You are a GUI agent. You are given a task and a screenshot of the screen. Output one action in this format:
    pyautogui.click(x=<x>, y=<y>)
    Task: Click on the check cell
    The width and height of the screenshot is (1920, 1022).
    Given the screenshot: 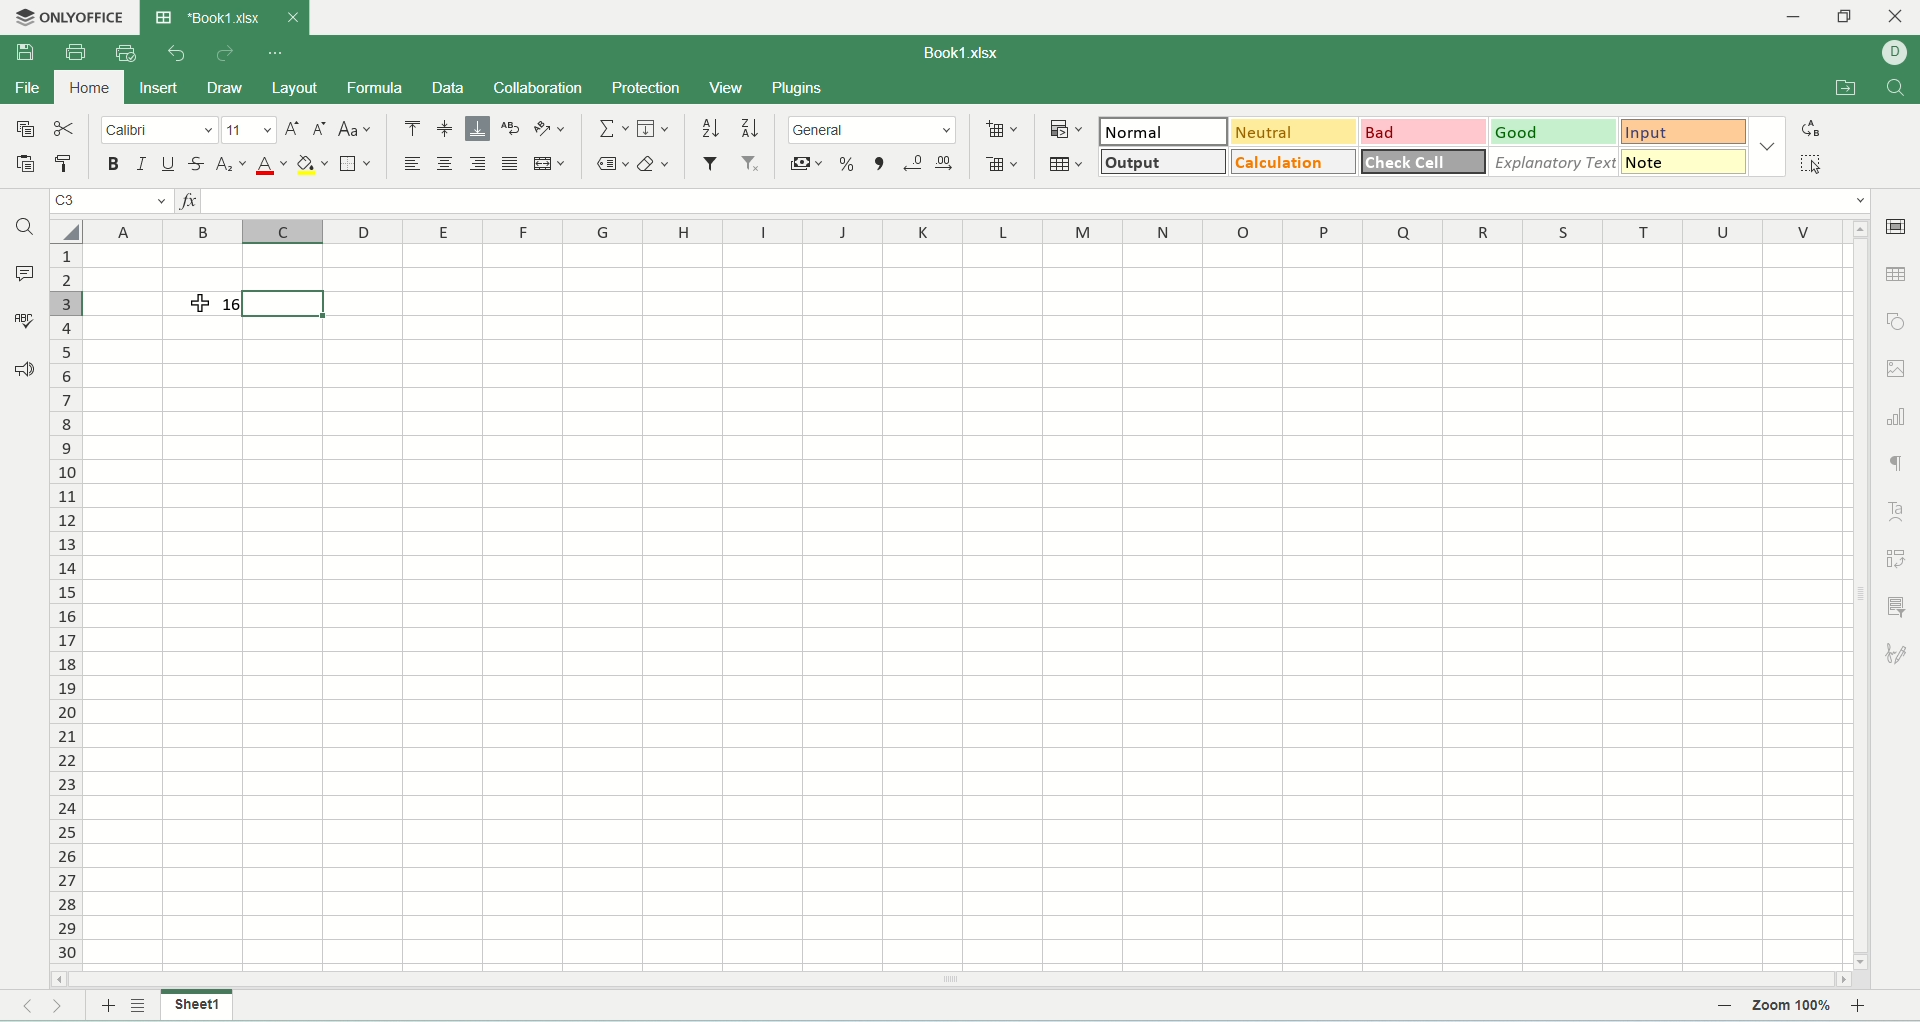 What is the action you would take?
    pyautogui.click(x=1424, y=161)
    